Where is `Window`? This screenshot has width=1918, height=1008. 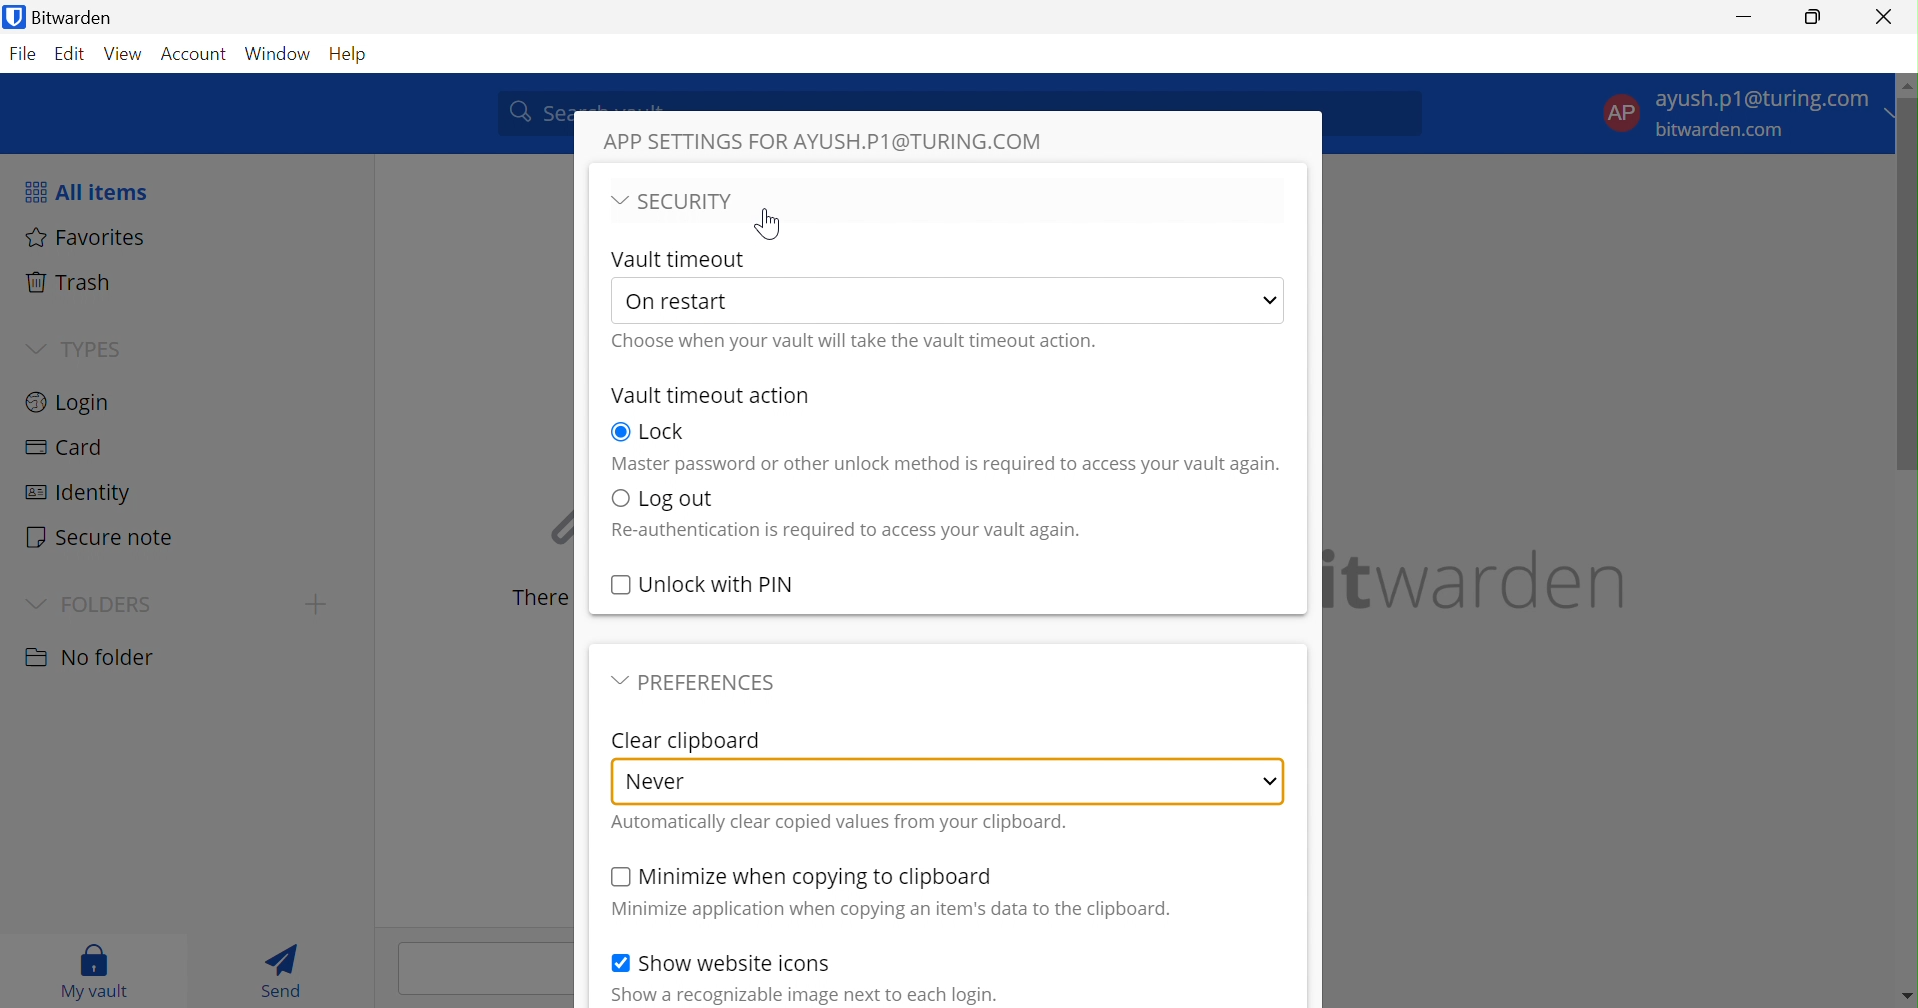 Window is located at coordinates (279, 52).